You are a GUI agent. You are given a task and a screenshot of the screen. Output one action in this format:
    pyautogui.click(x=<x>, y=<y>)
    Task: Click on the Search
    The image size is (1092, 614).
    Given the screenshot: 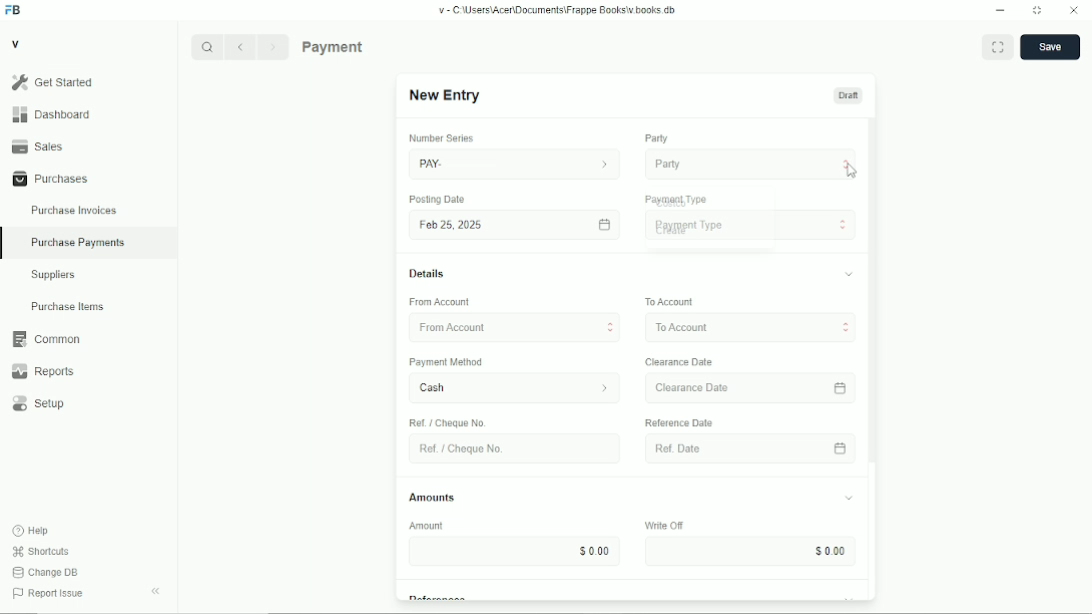 What is the action you would take?
    pyautogui.click(x=207, y=47)
    